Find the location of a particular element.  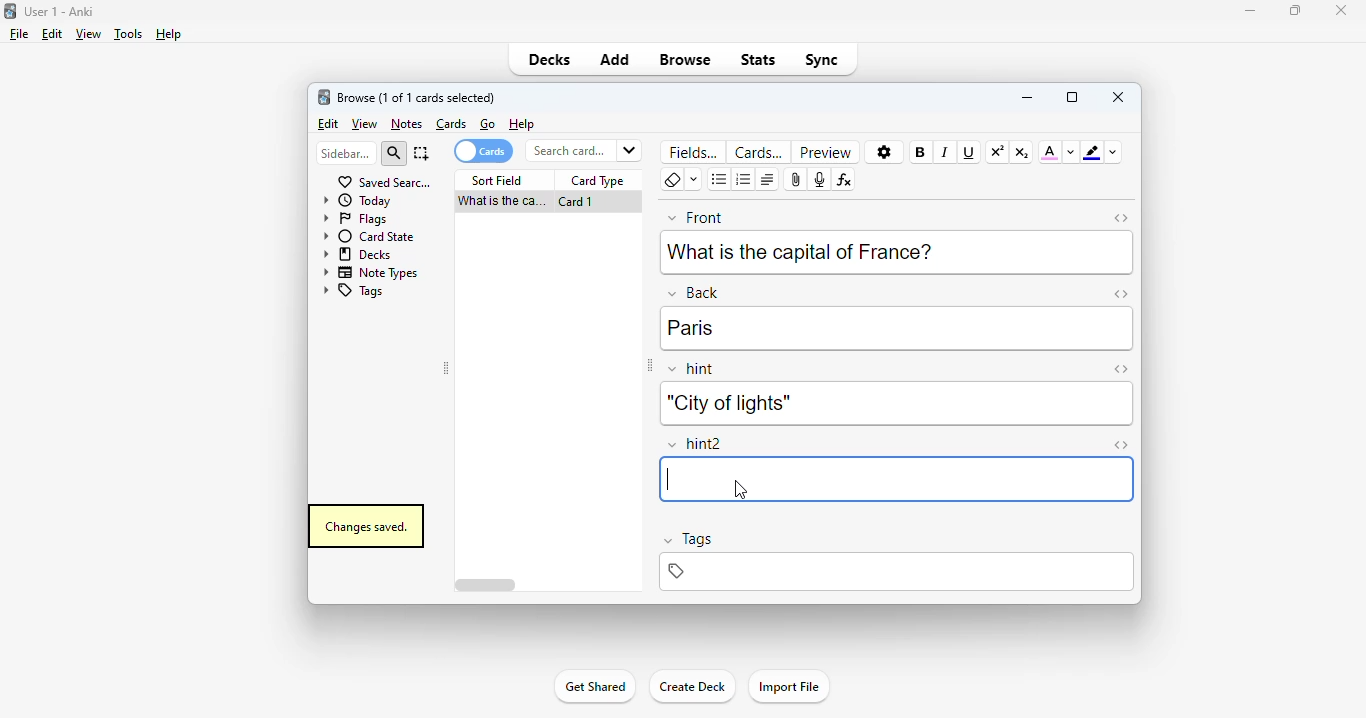

minimize is located at coordinates (1027, 96).